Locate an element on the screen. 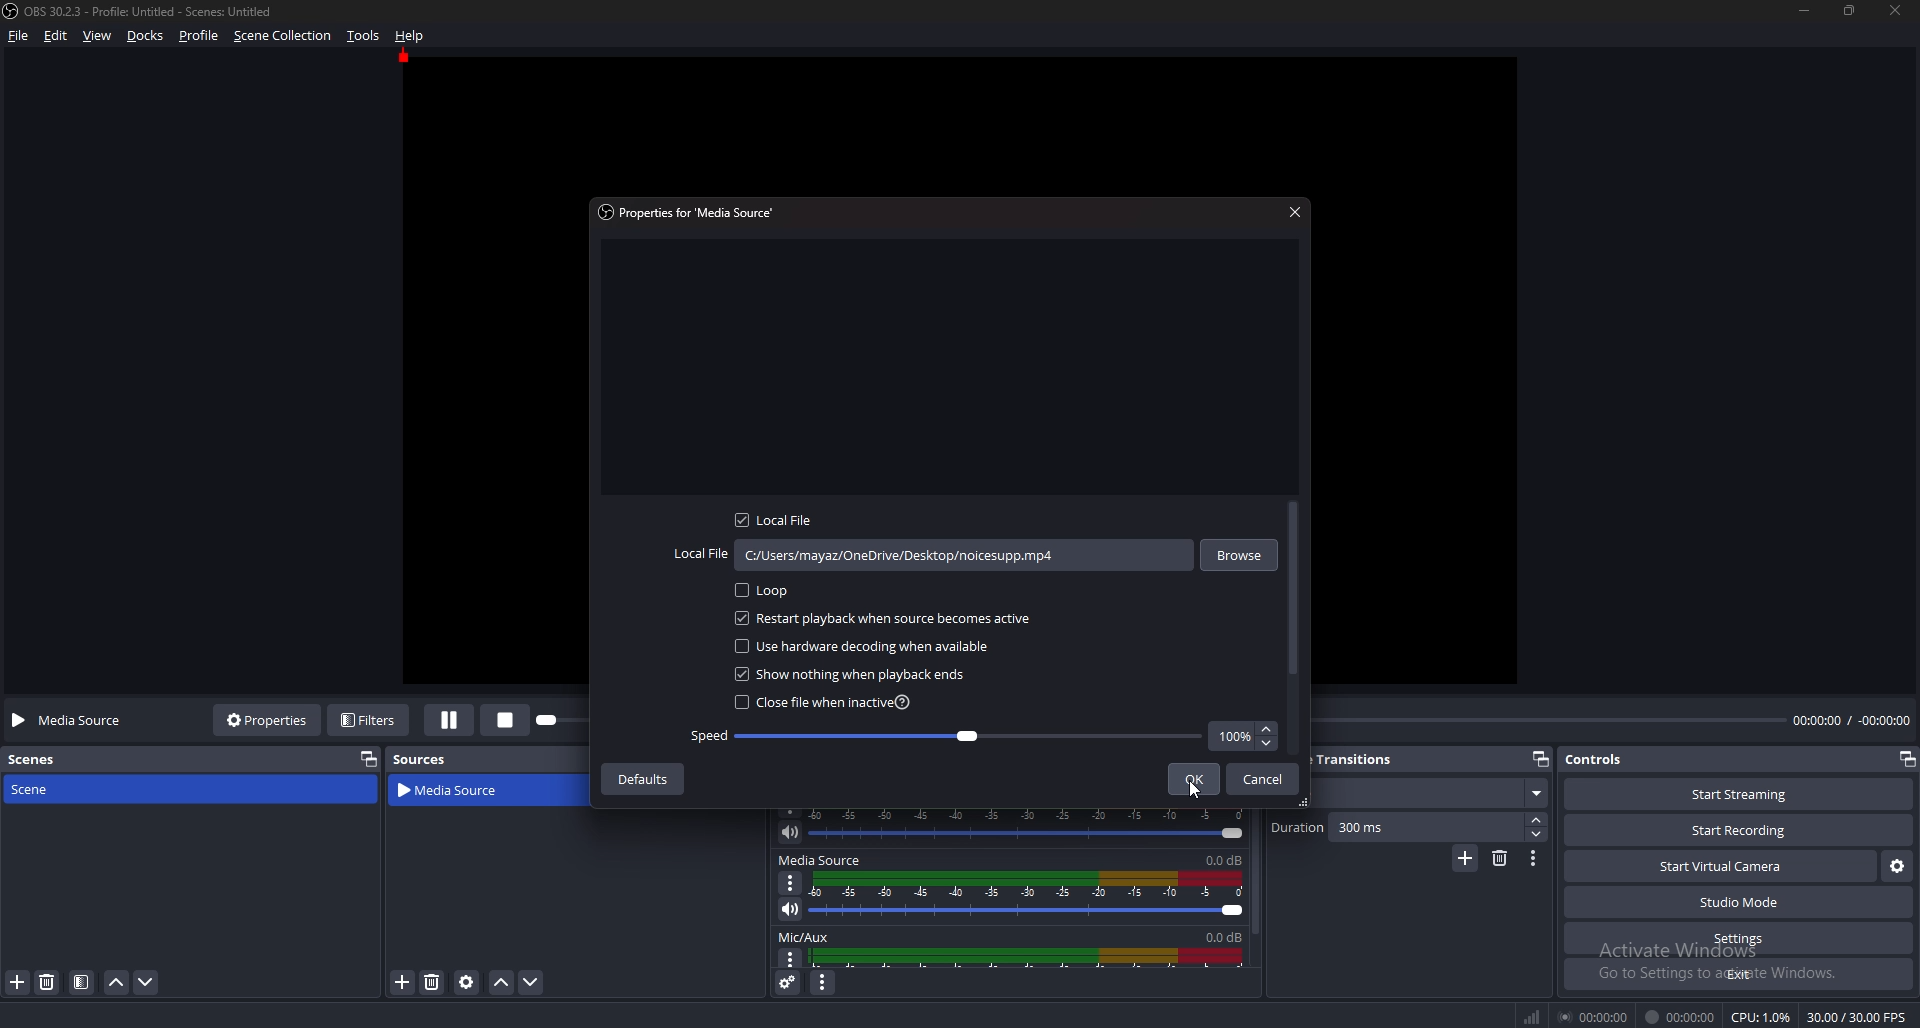 This screenshot has height=1028, width=1920. Docks is located at coordinates (148, 36).